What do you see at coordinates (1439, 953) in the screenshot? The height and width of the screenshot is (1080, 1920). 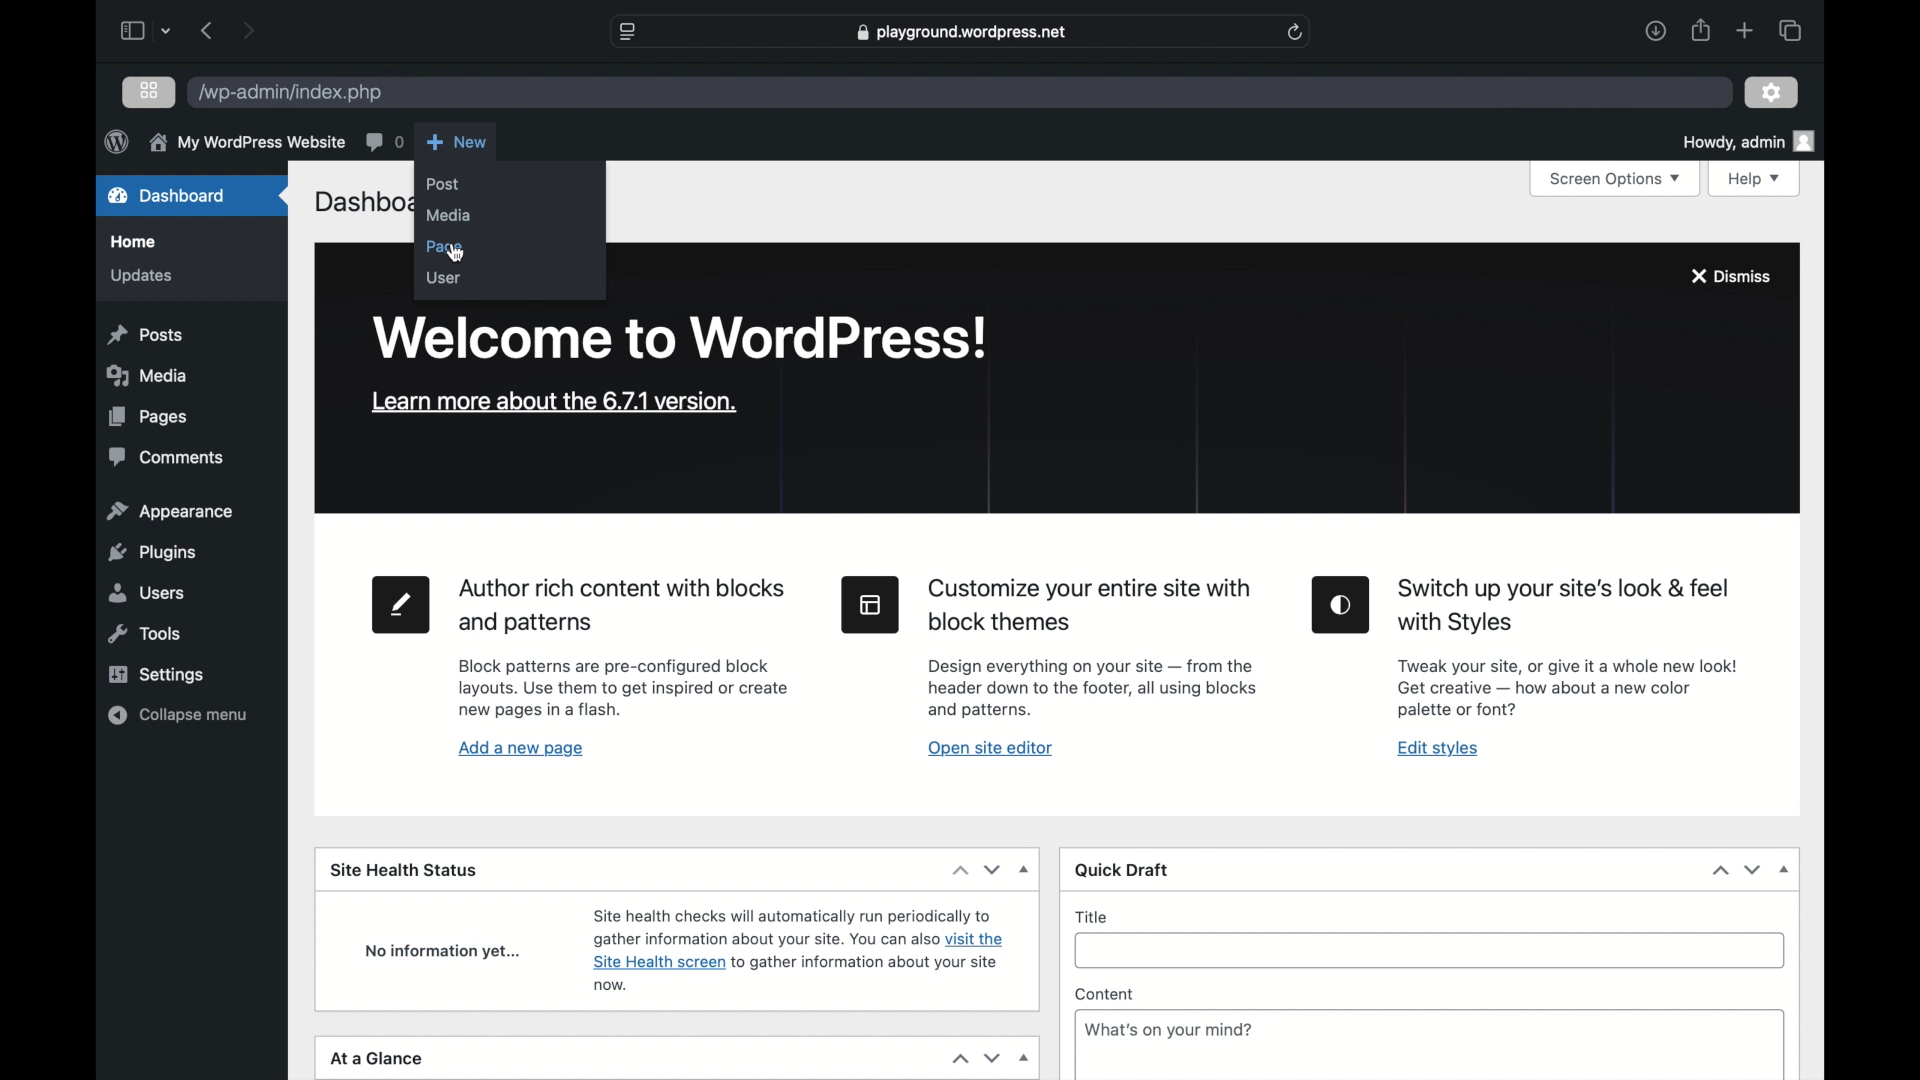 I see `title input` at bounding box center [1439, 953].